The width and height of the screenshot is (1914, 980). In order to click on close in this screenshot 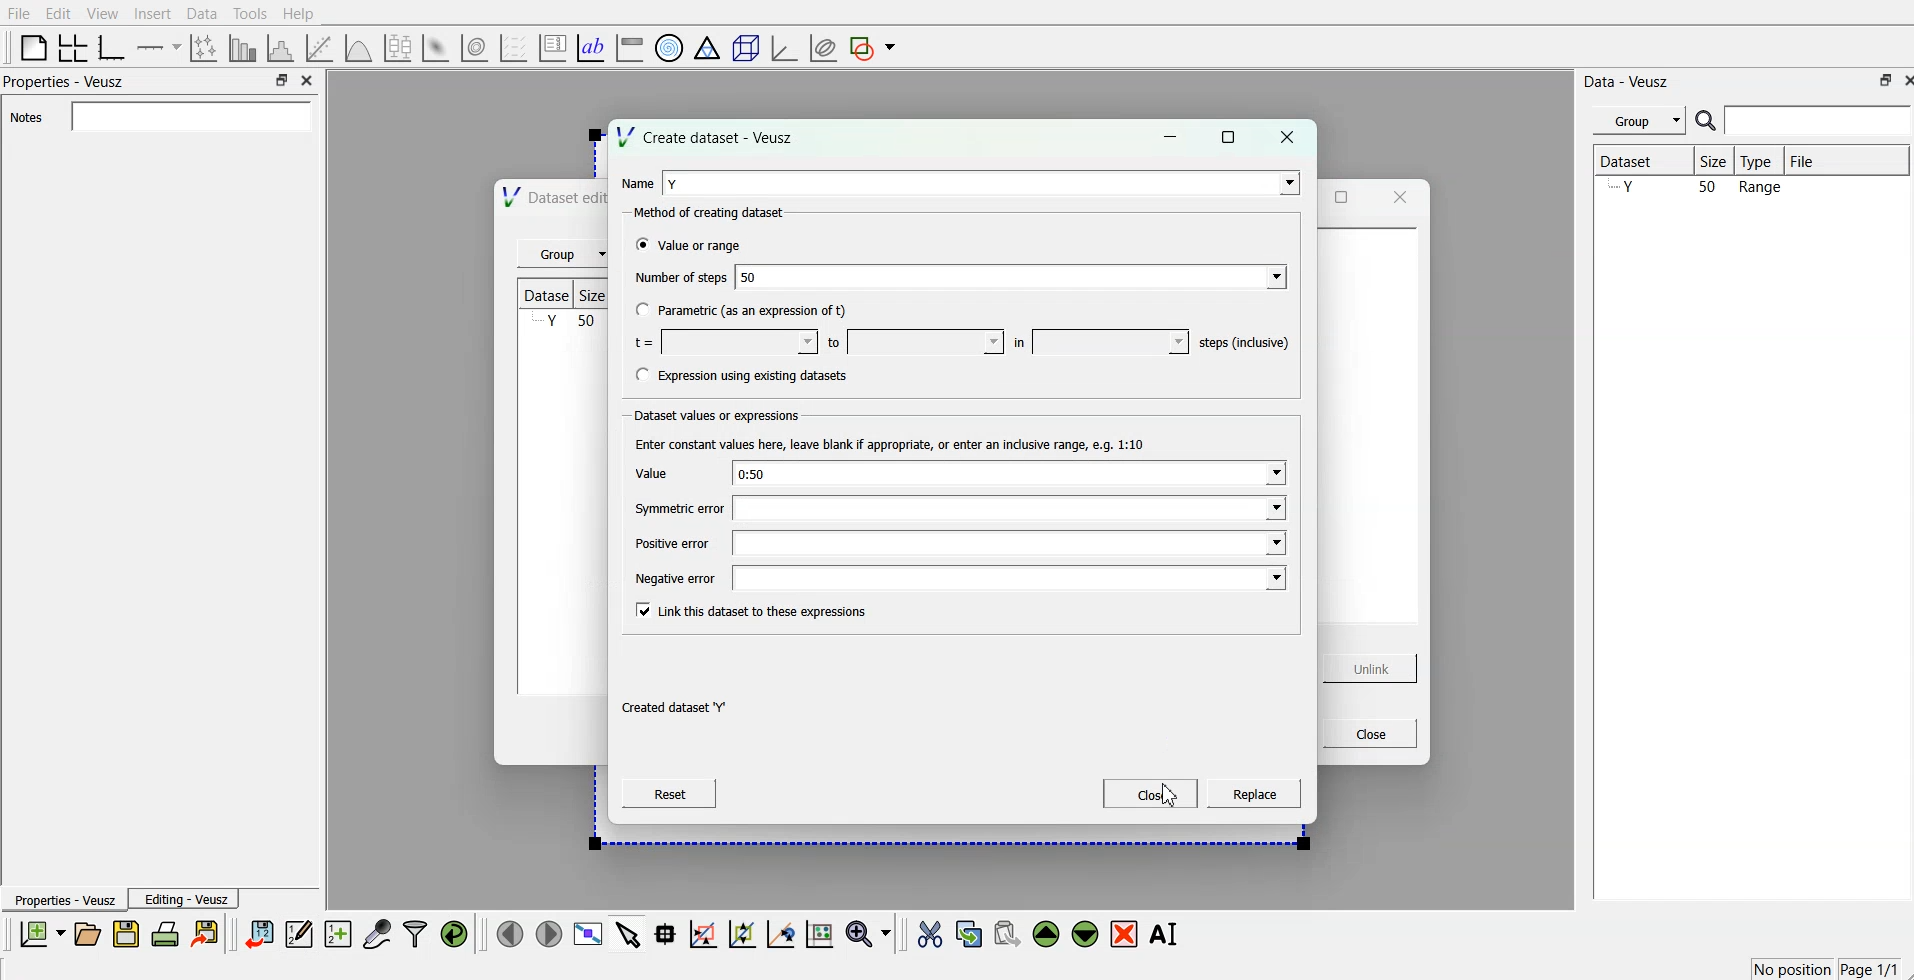, I will do `click(1399, 197)`.